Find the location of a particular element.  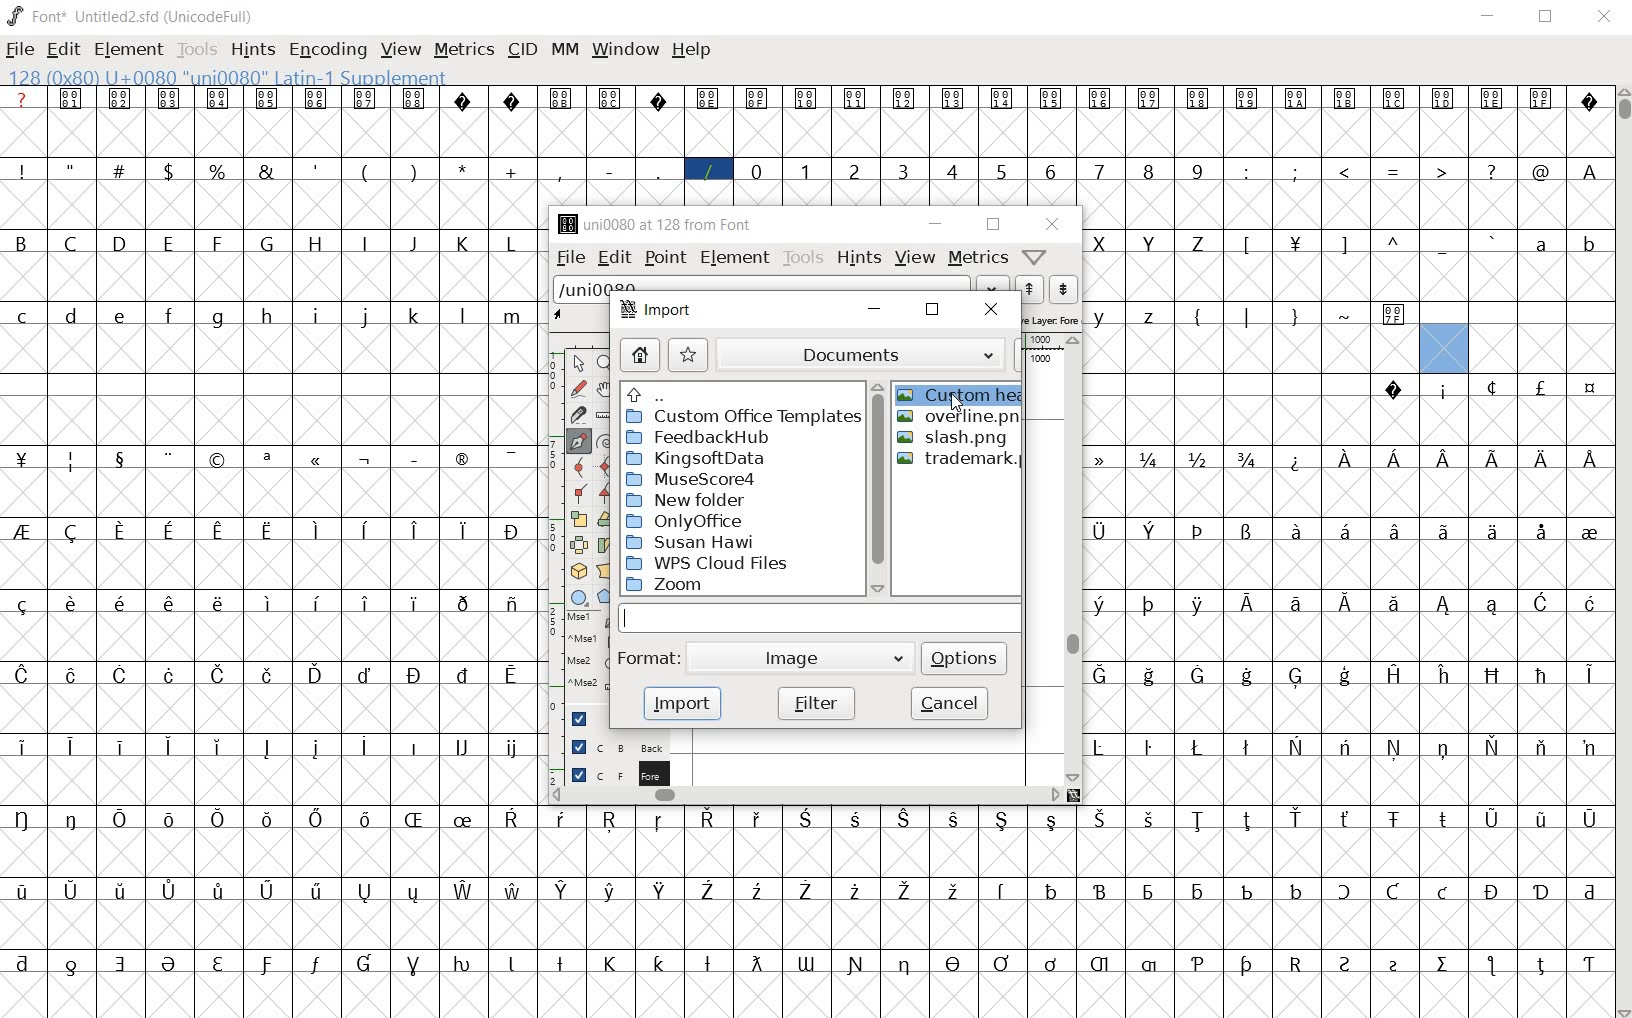

glyph is located at coordinates (219, 747).